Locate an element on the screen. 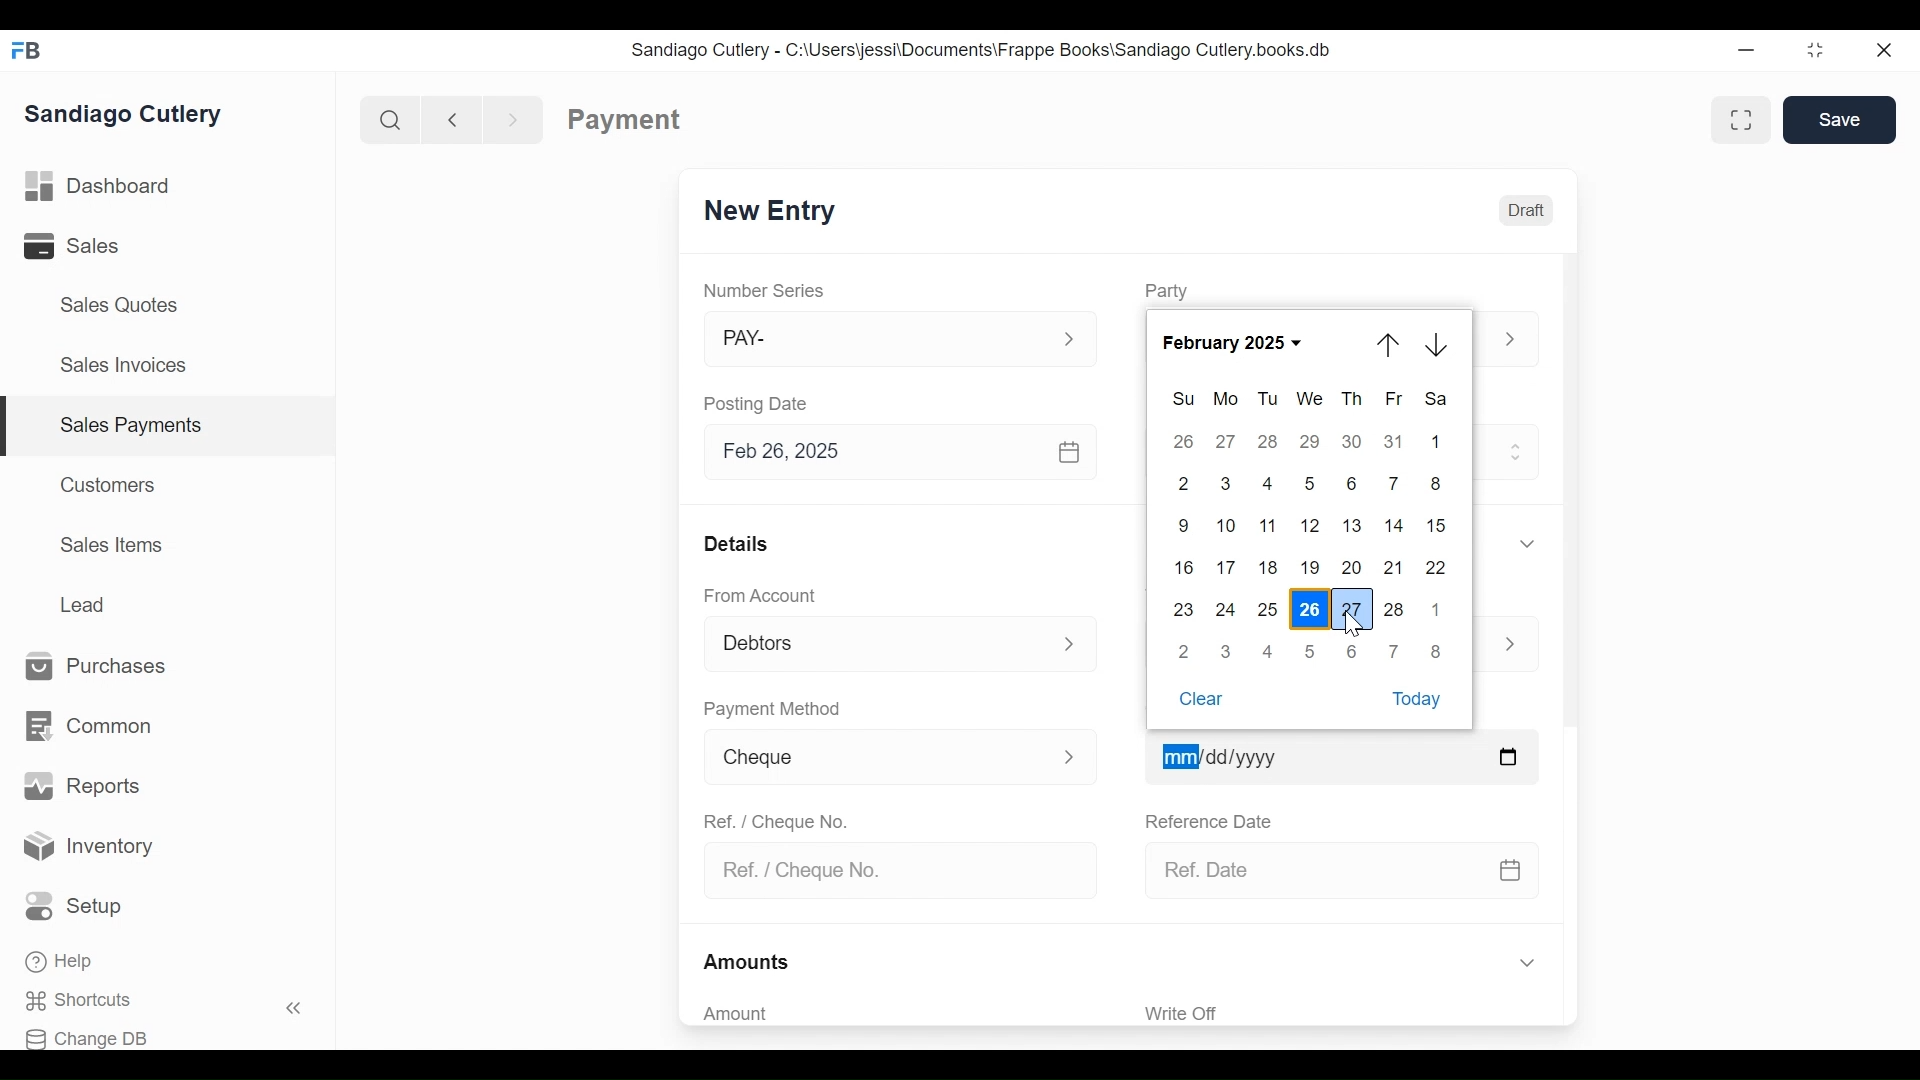  Payment Method is located at coordinates (772, 710).